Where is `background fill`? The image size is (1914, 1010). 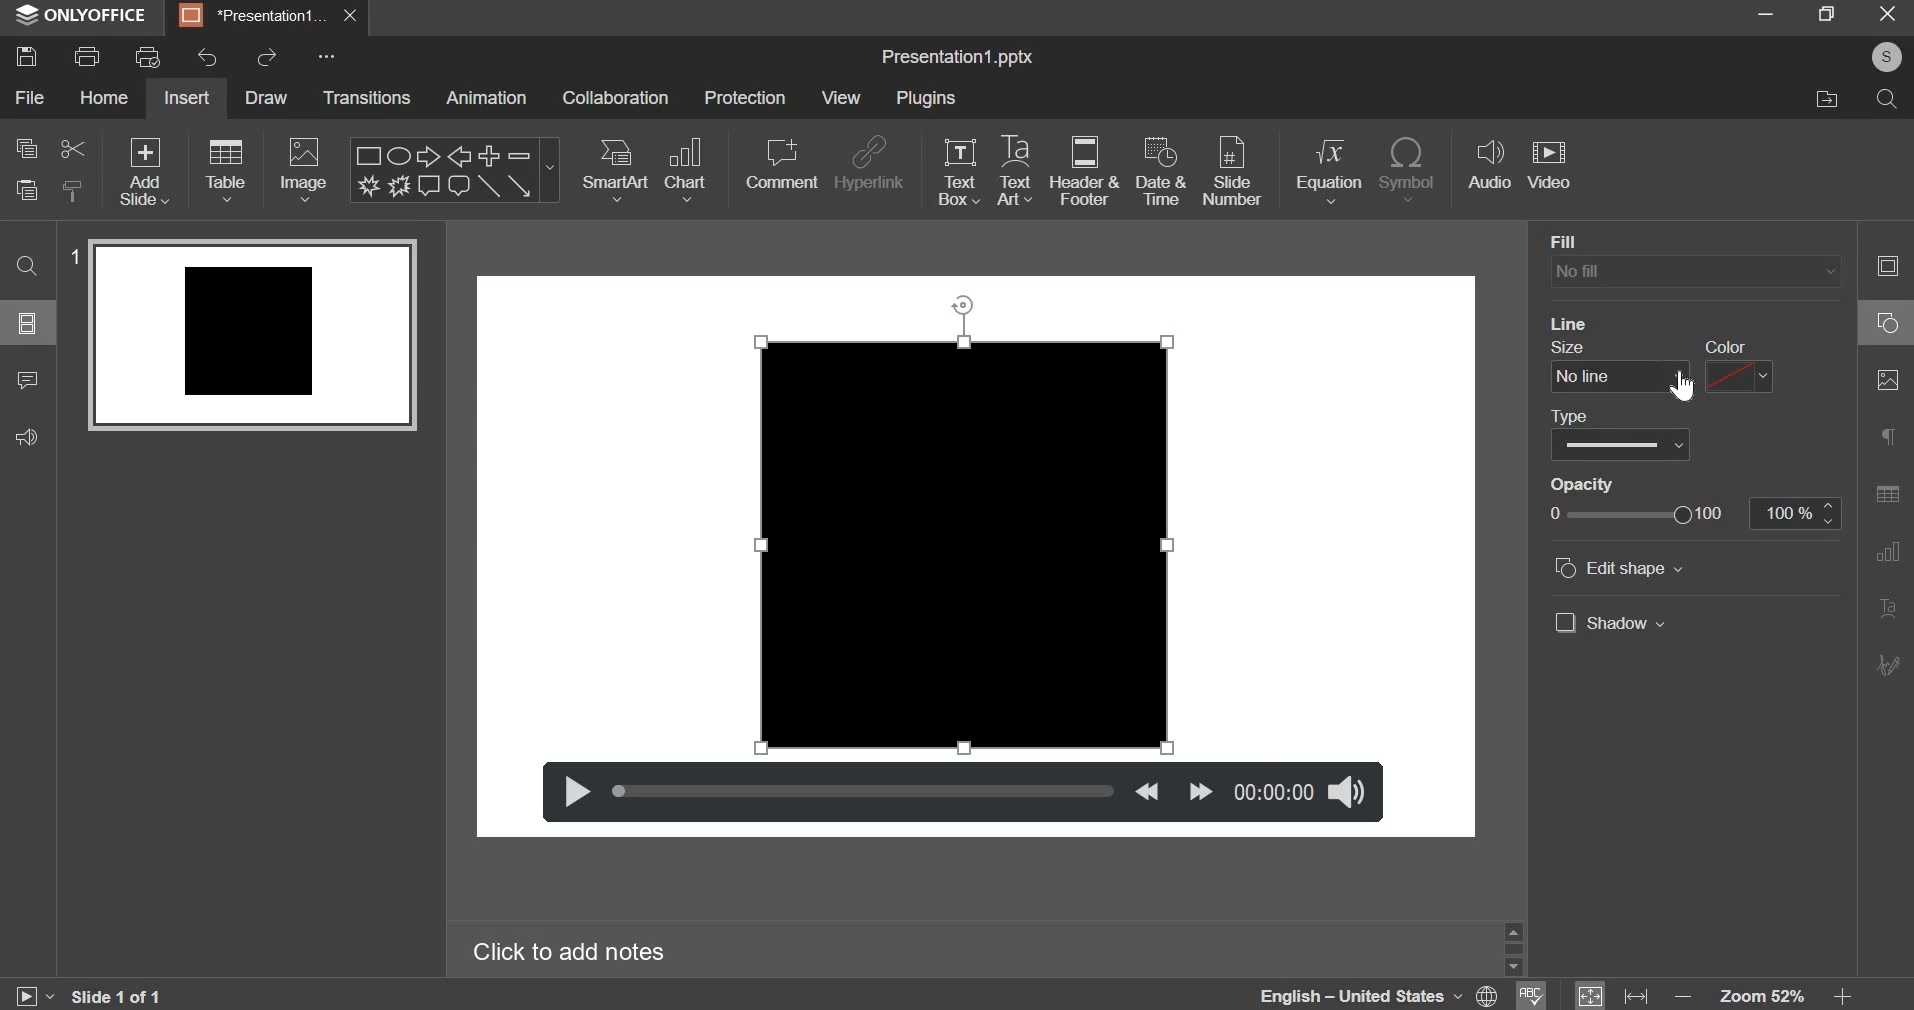
background fill is located at coordinates (1694, 271).